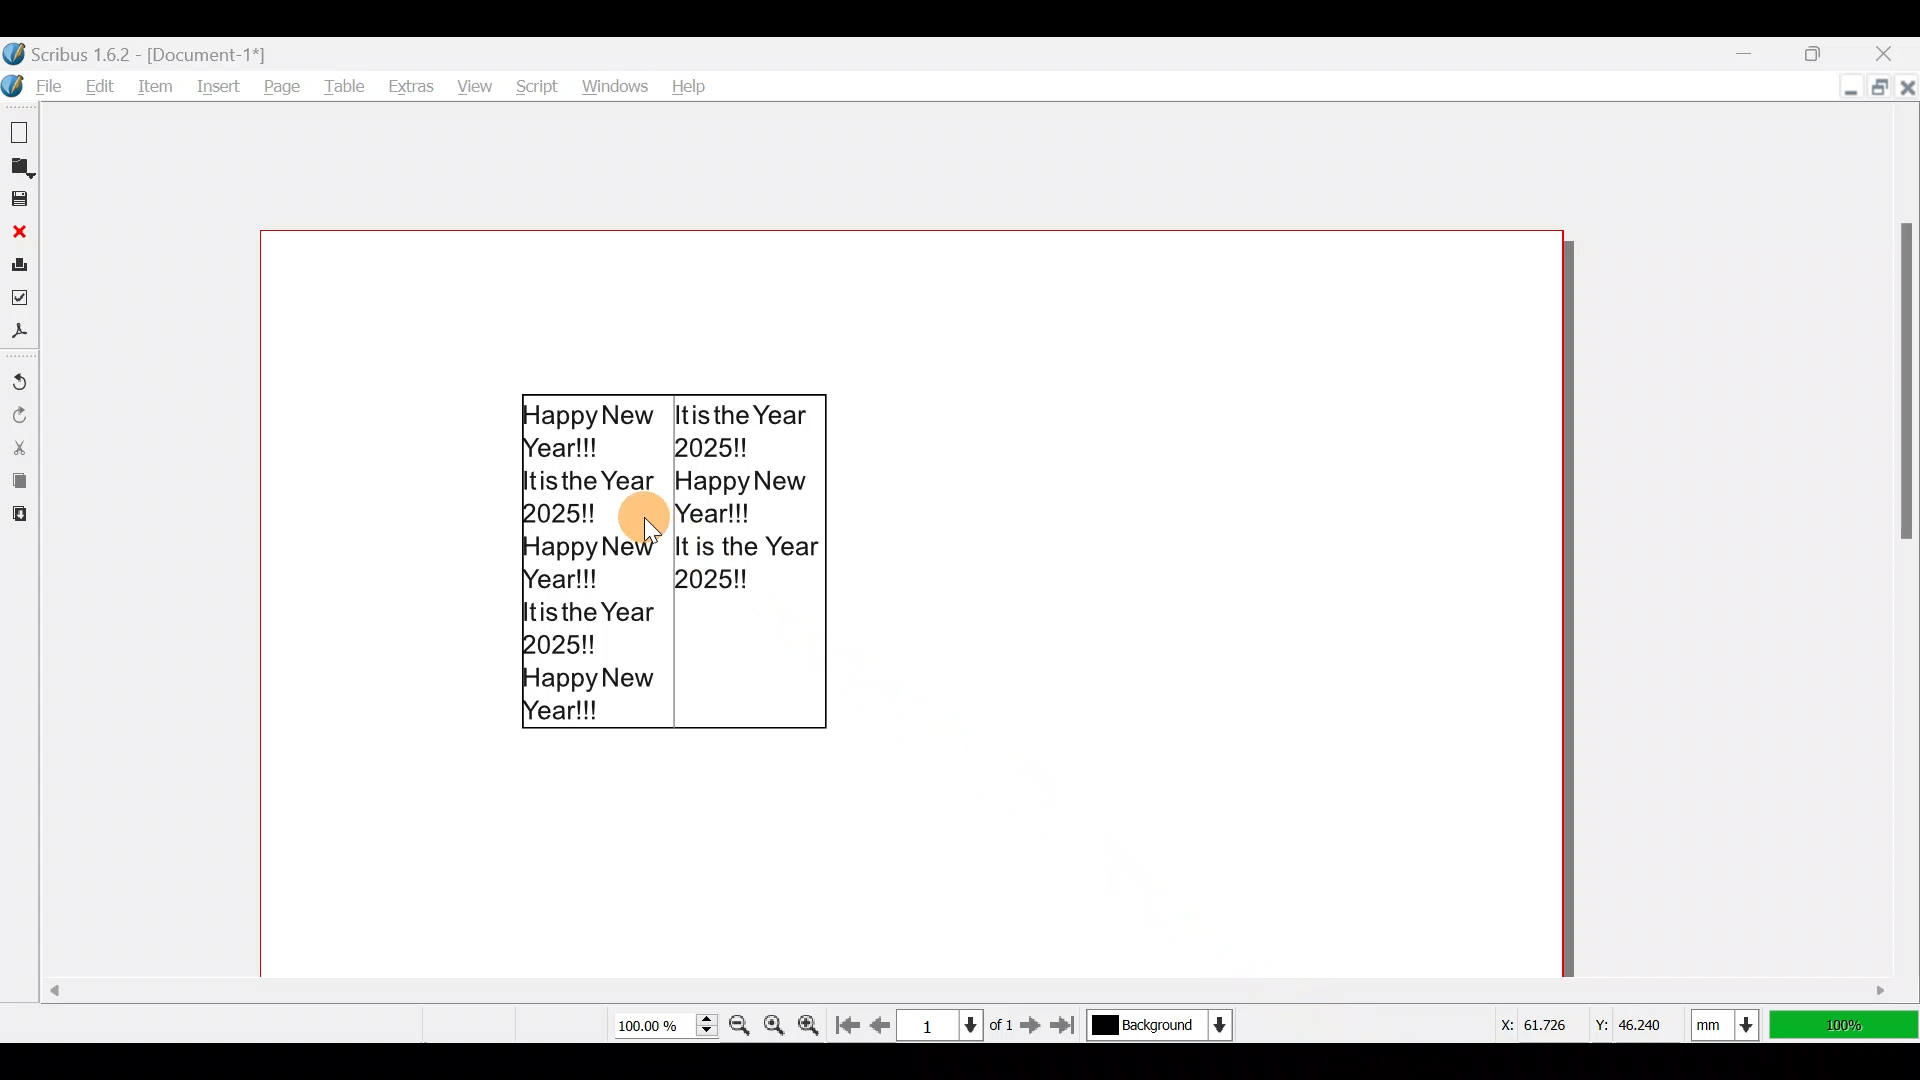 The height and width of the screenshot is (1080, 1920). What do you see at coordinates (158, 85) in the screenshot?
I see `Item` at bounding box center [158, 85].